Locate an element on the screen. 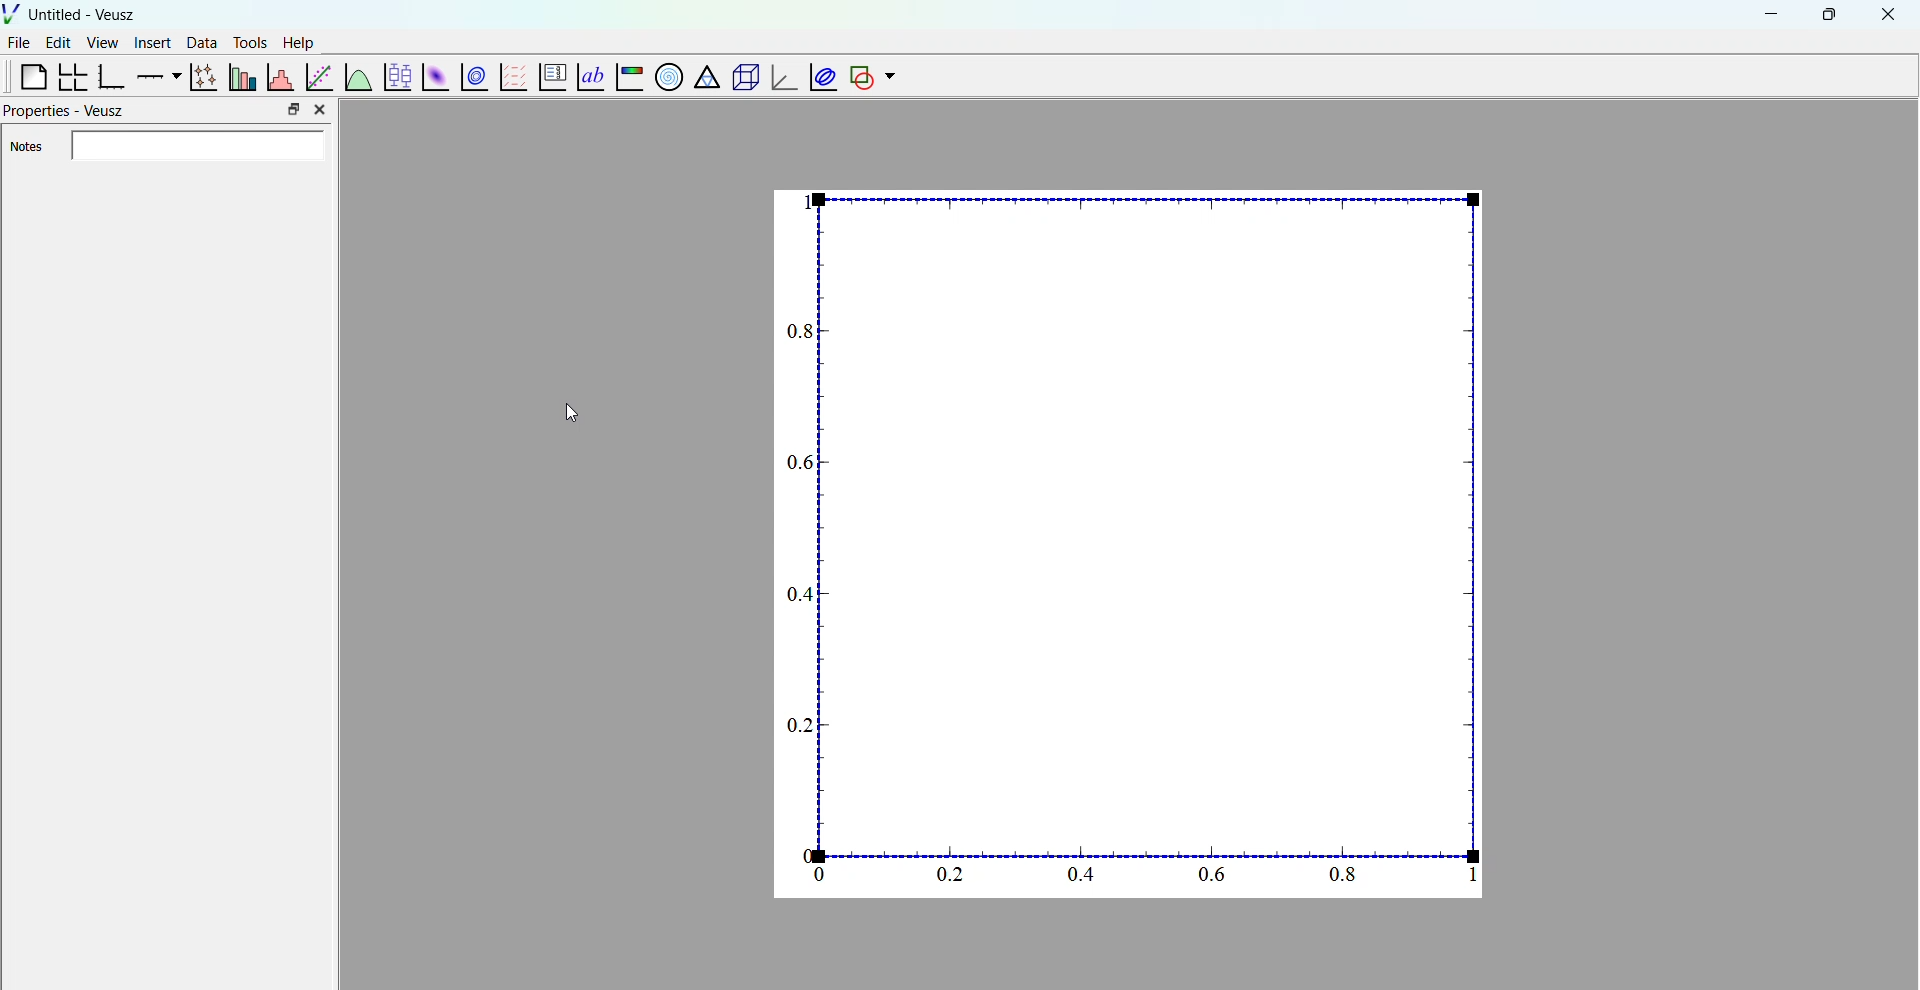 The width and height of the screenshot is (1920, 990). plot bar chats is located at coordinates (240, 77).